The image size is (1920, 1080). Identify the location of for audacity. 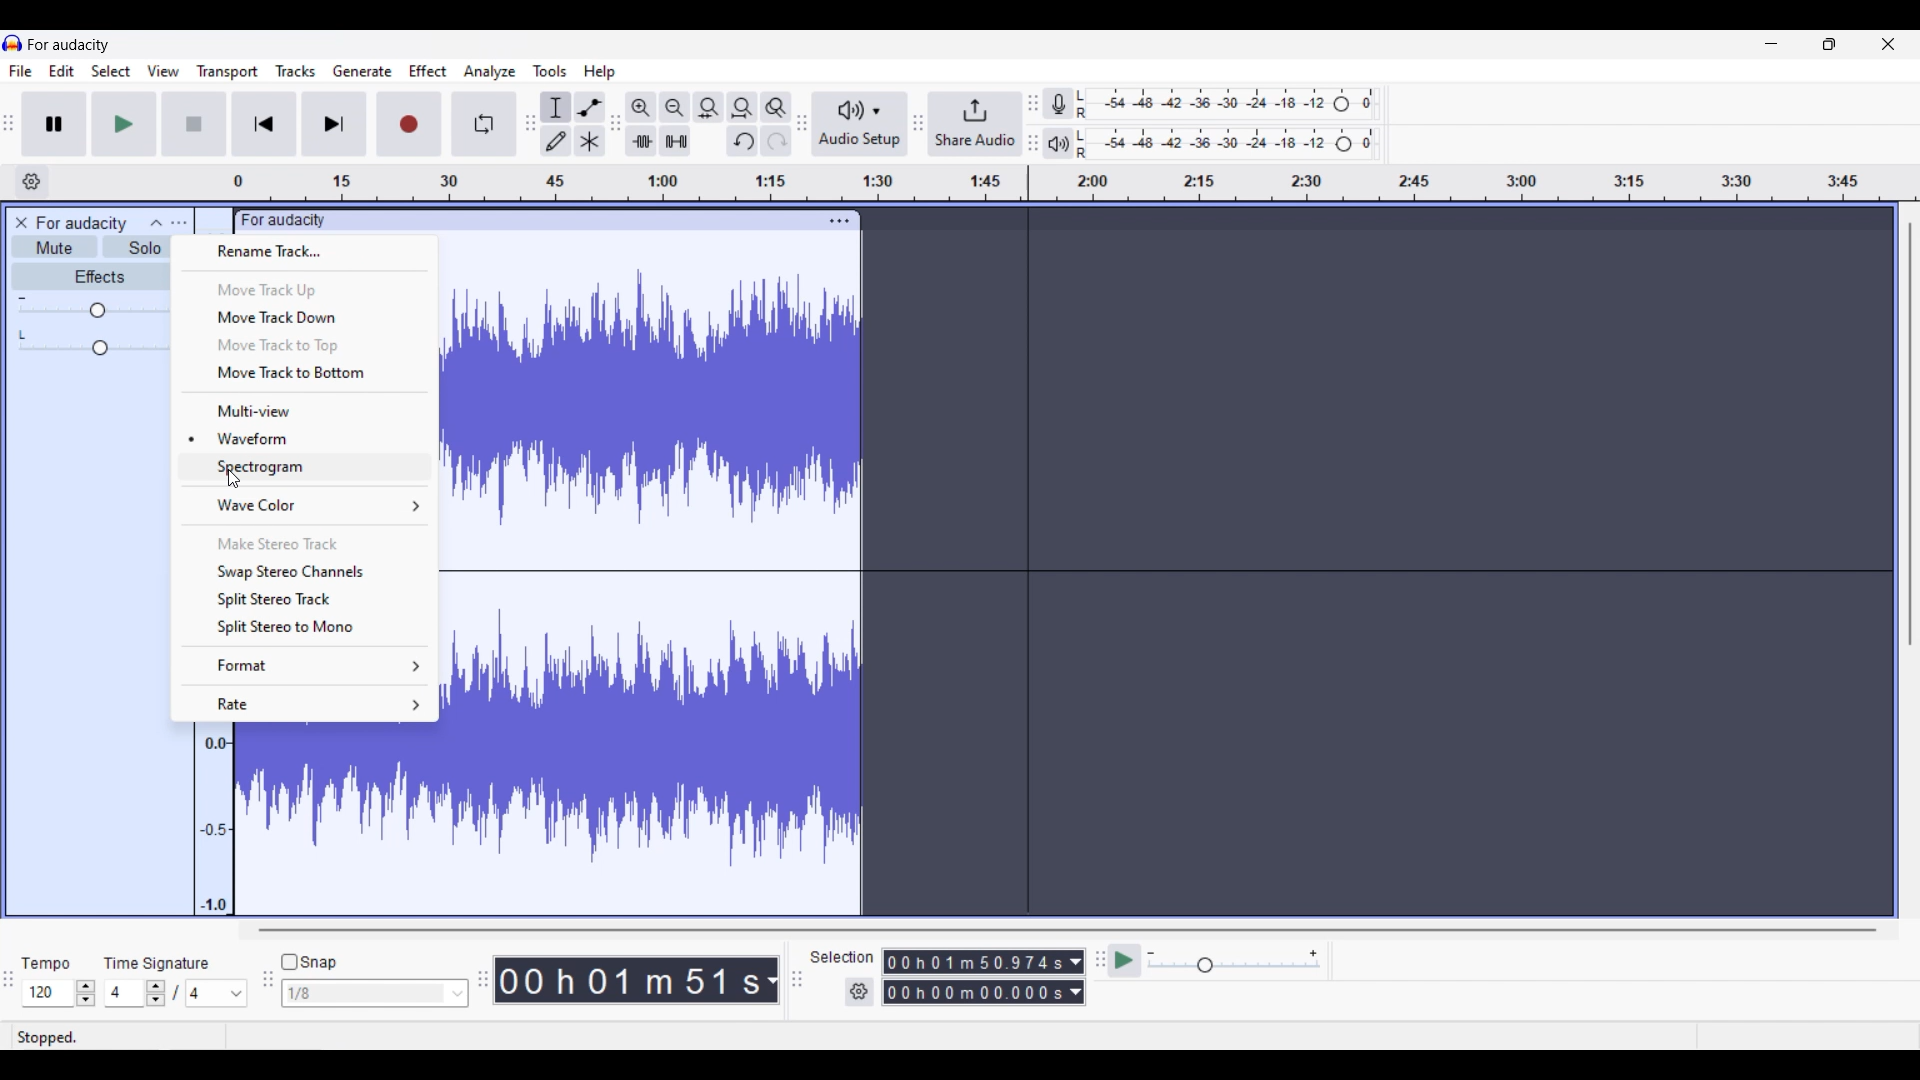
(282, 220).